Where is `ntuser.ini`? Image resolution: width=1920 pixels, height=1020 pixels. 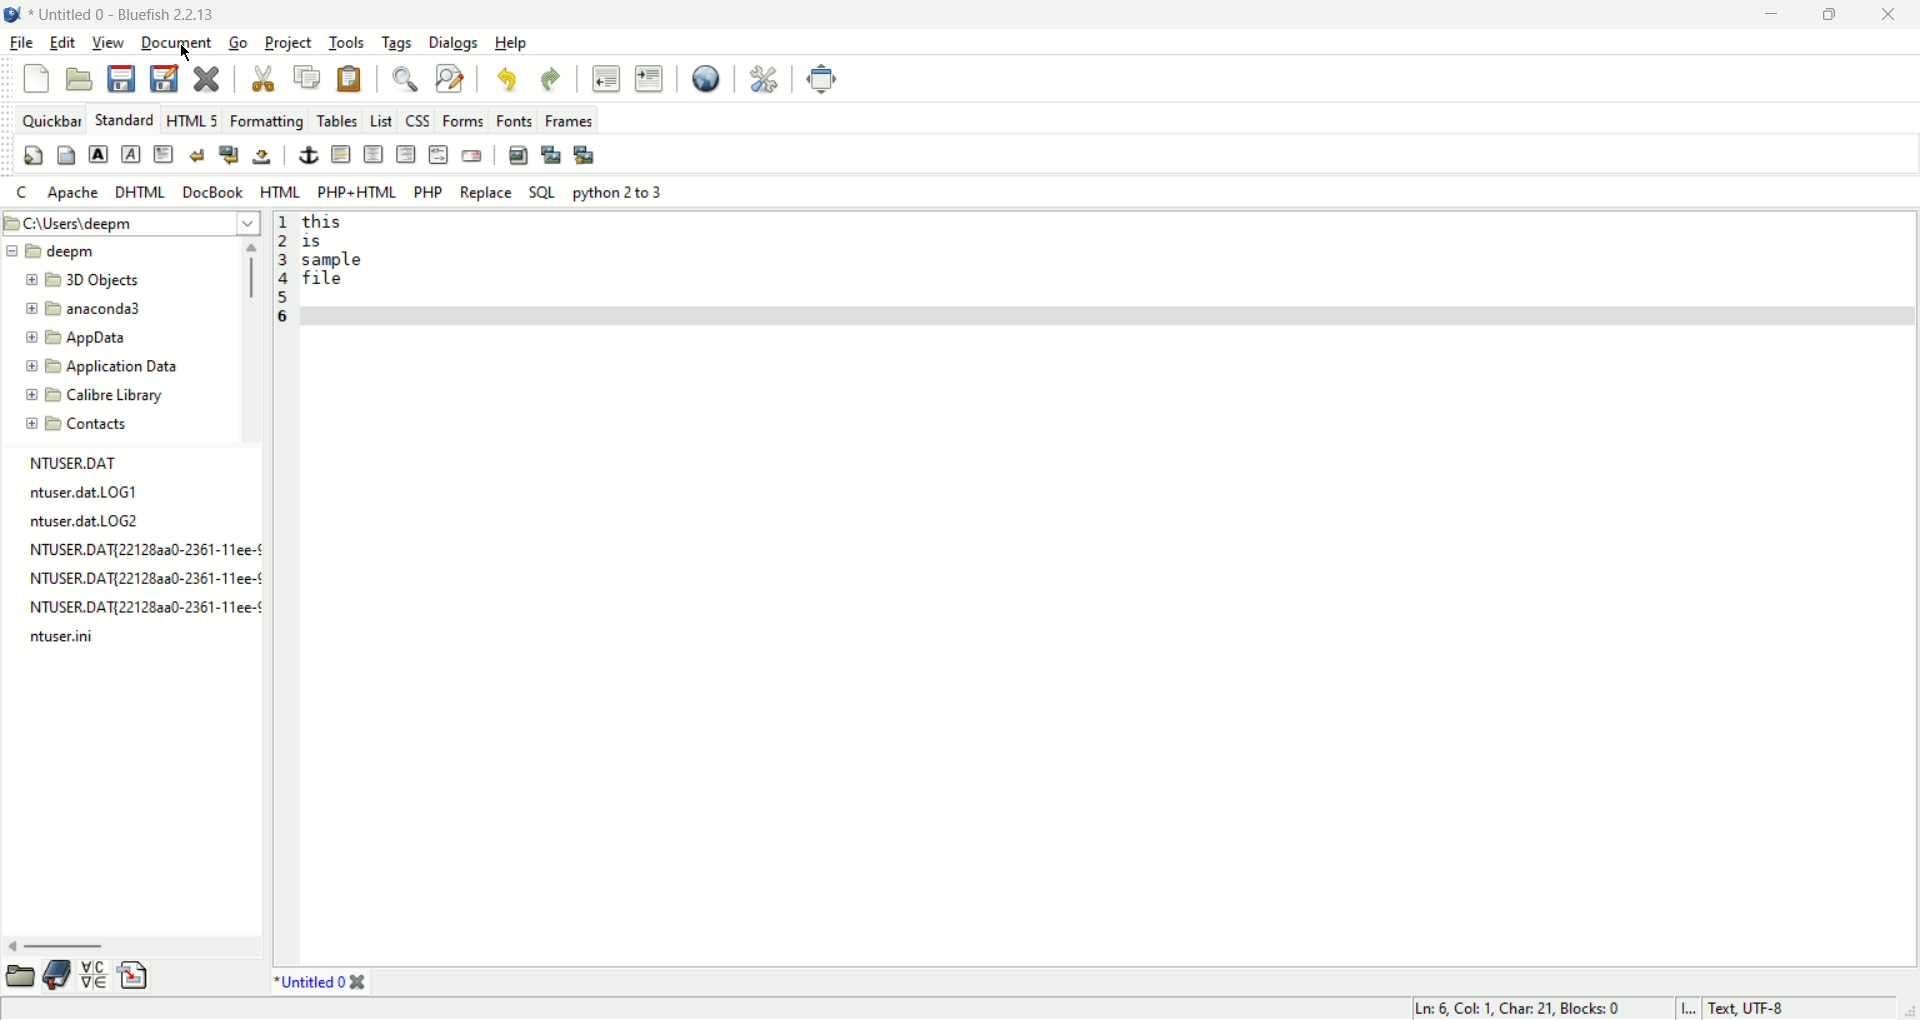
ntuser.ini is located at coordinates (71, 635).